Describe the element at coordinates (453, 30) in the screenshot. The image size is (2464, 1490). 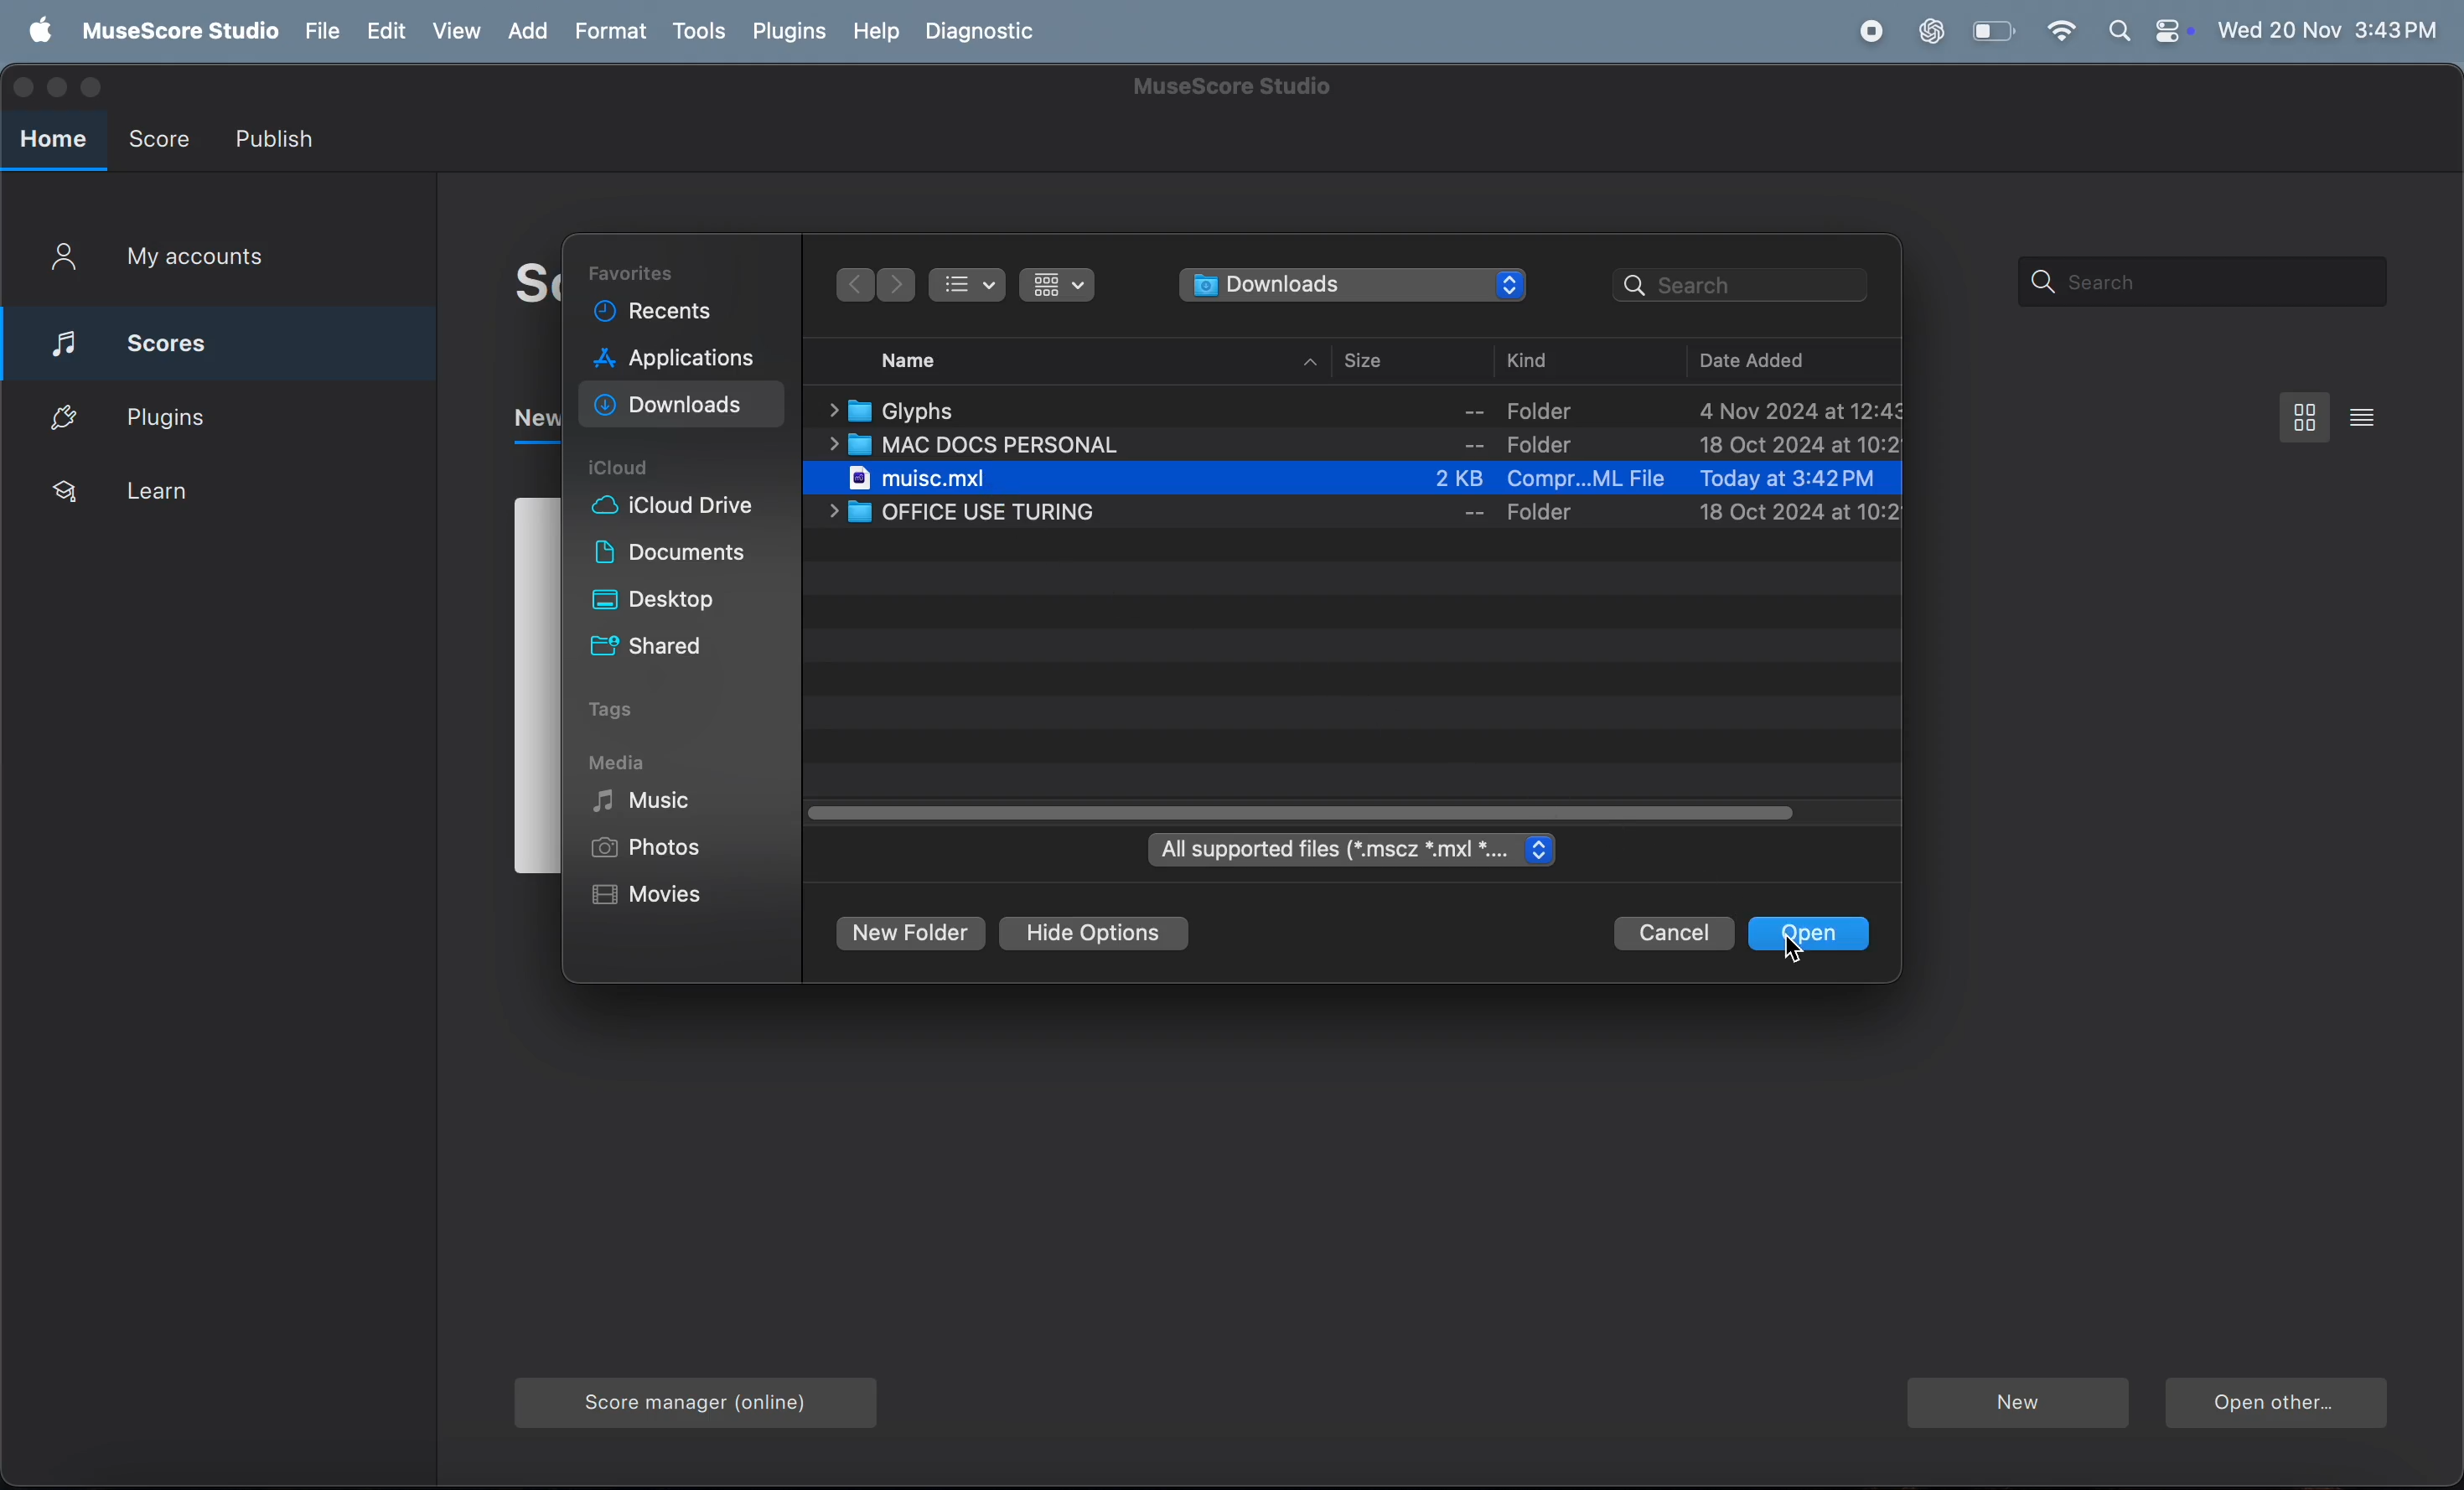
I see `view` at that location.